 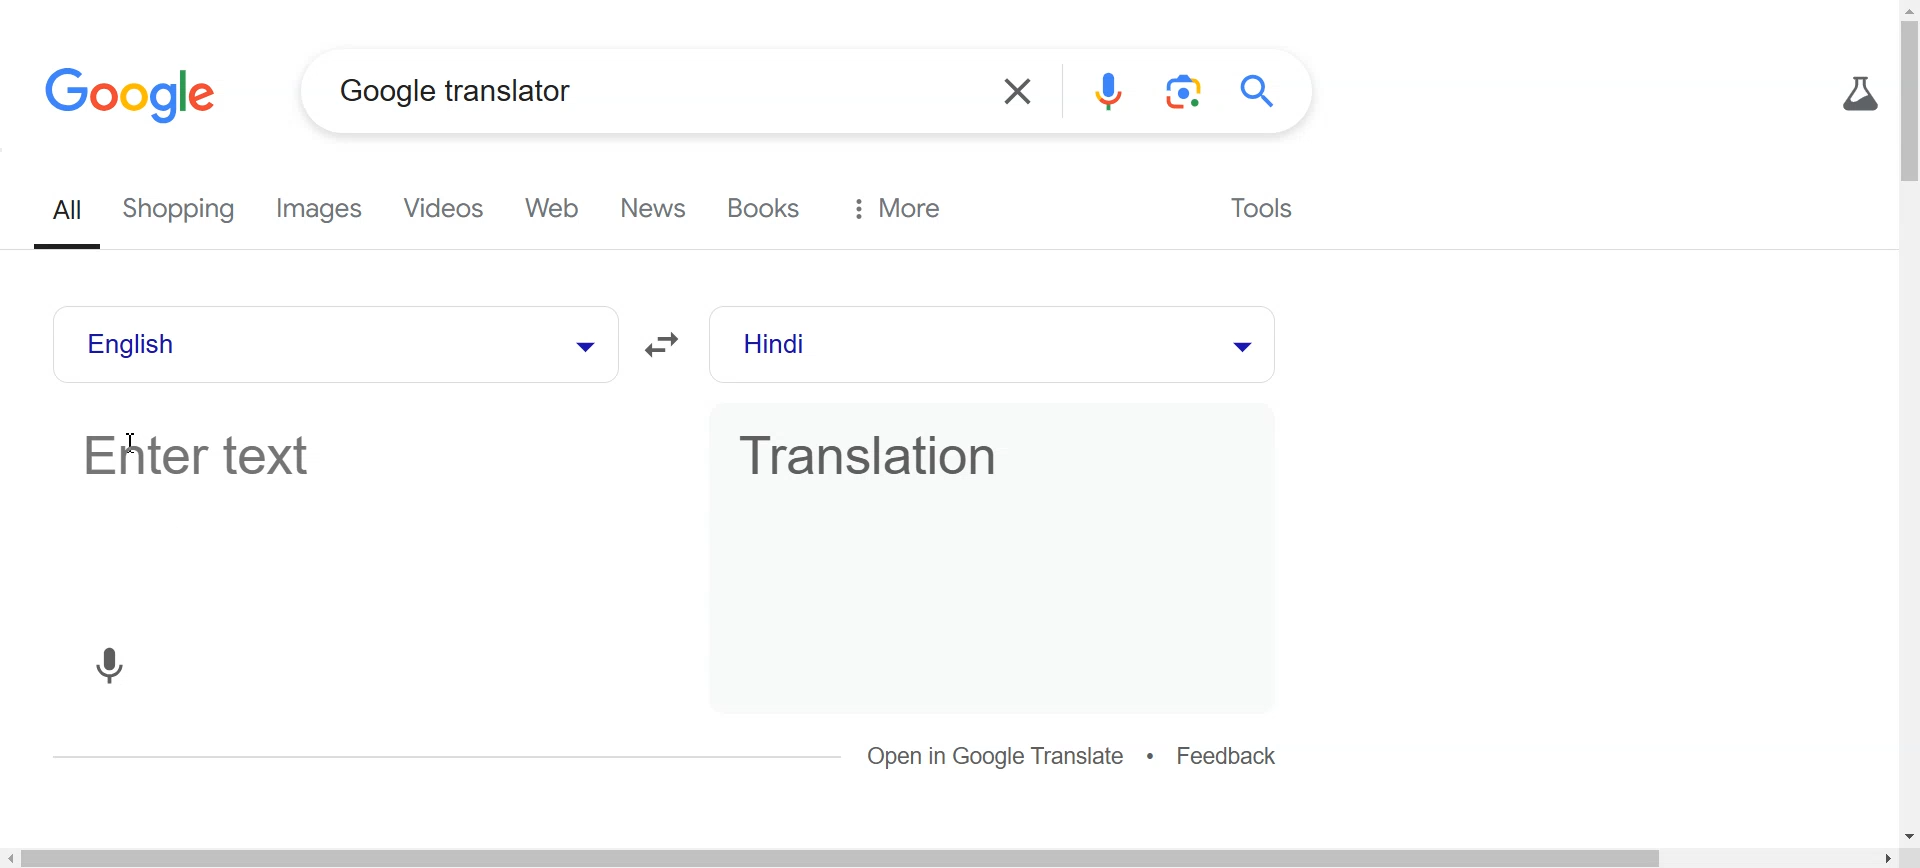 What do you see at coordinates (326, 210) in the screenshot?
I see `Images` at bounding box center [326, 210].